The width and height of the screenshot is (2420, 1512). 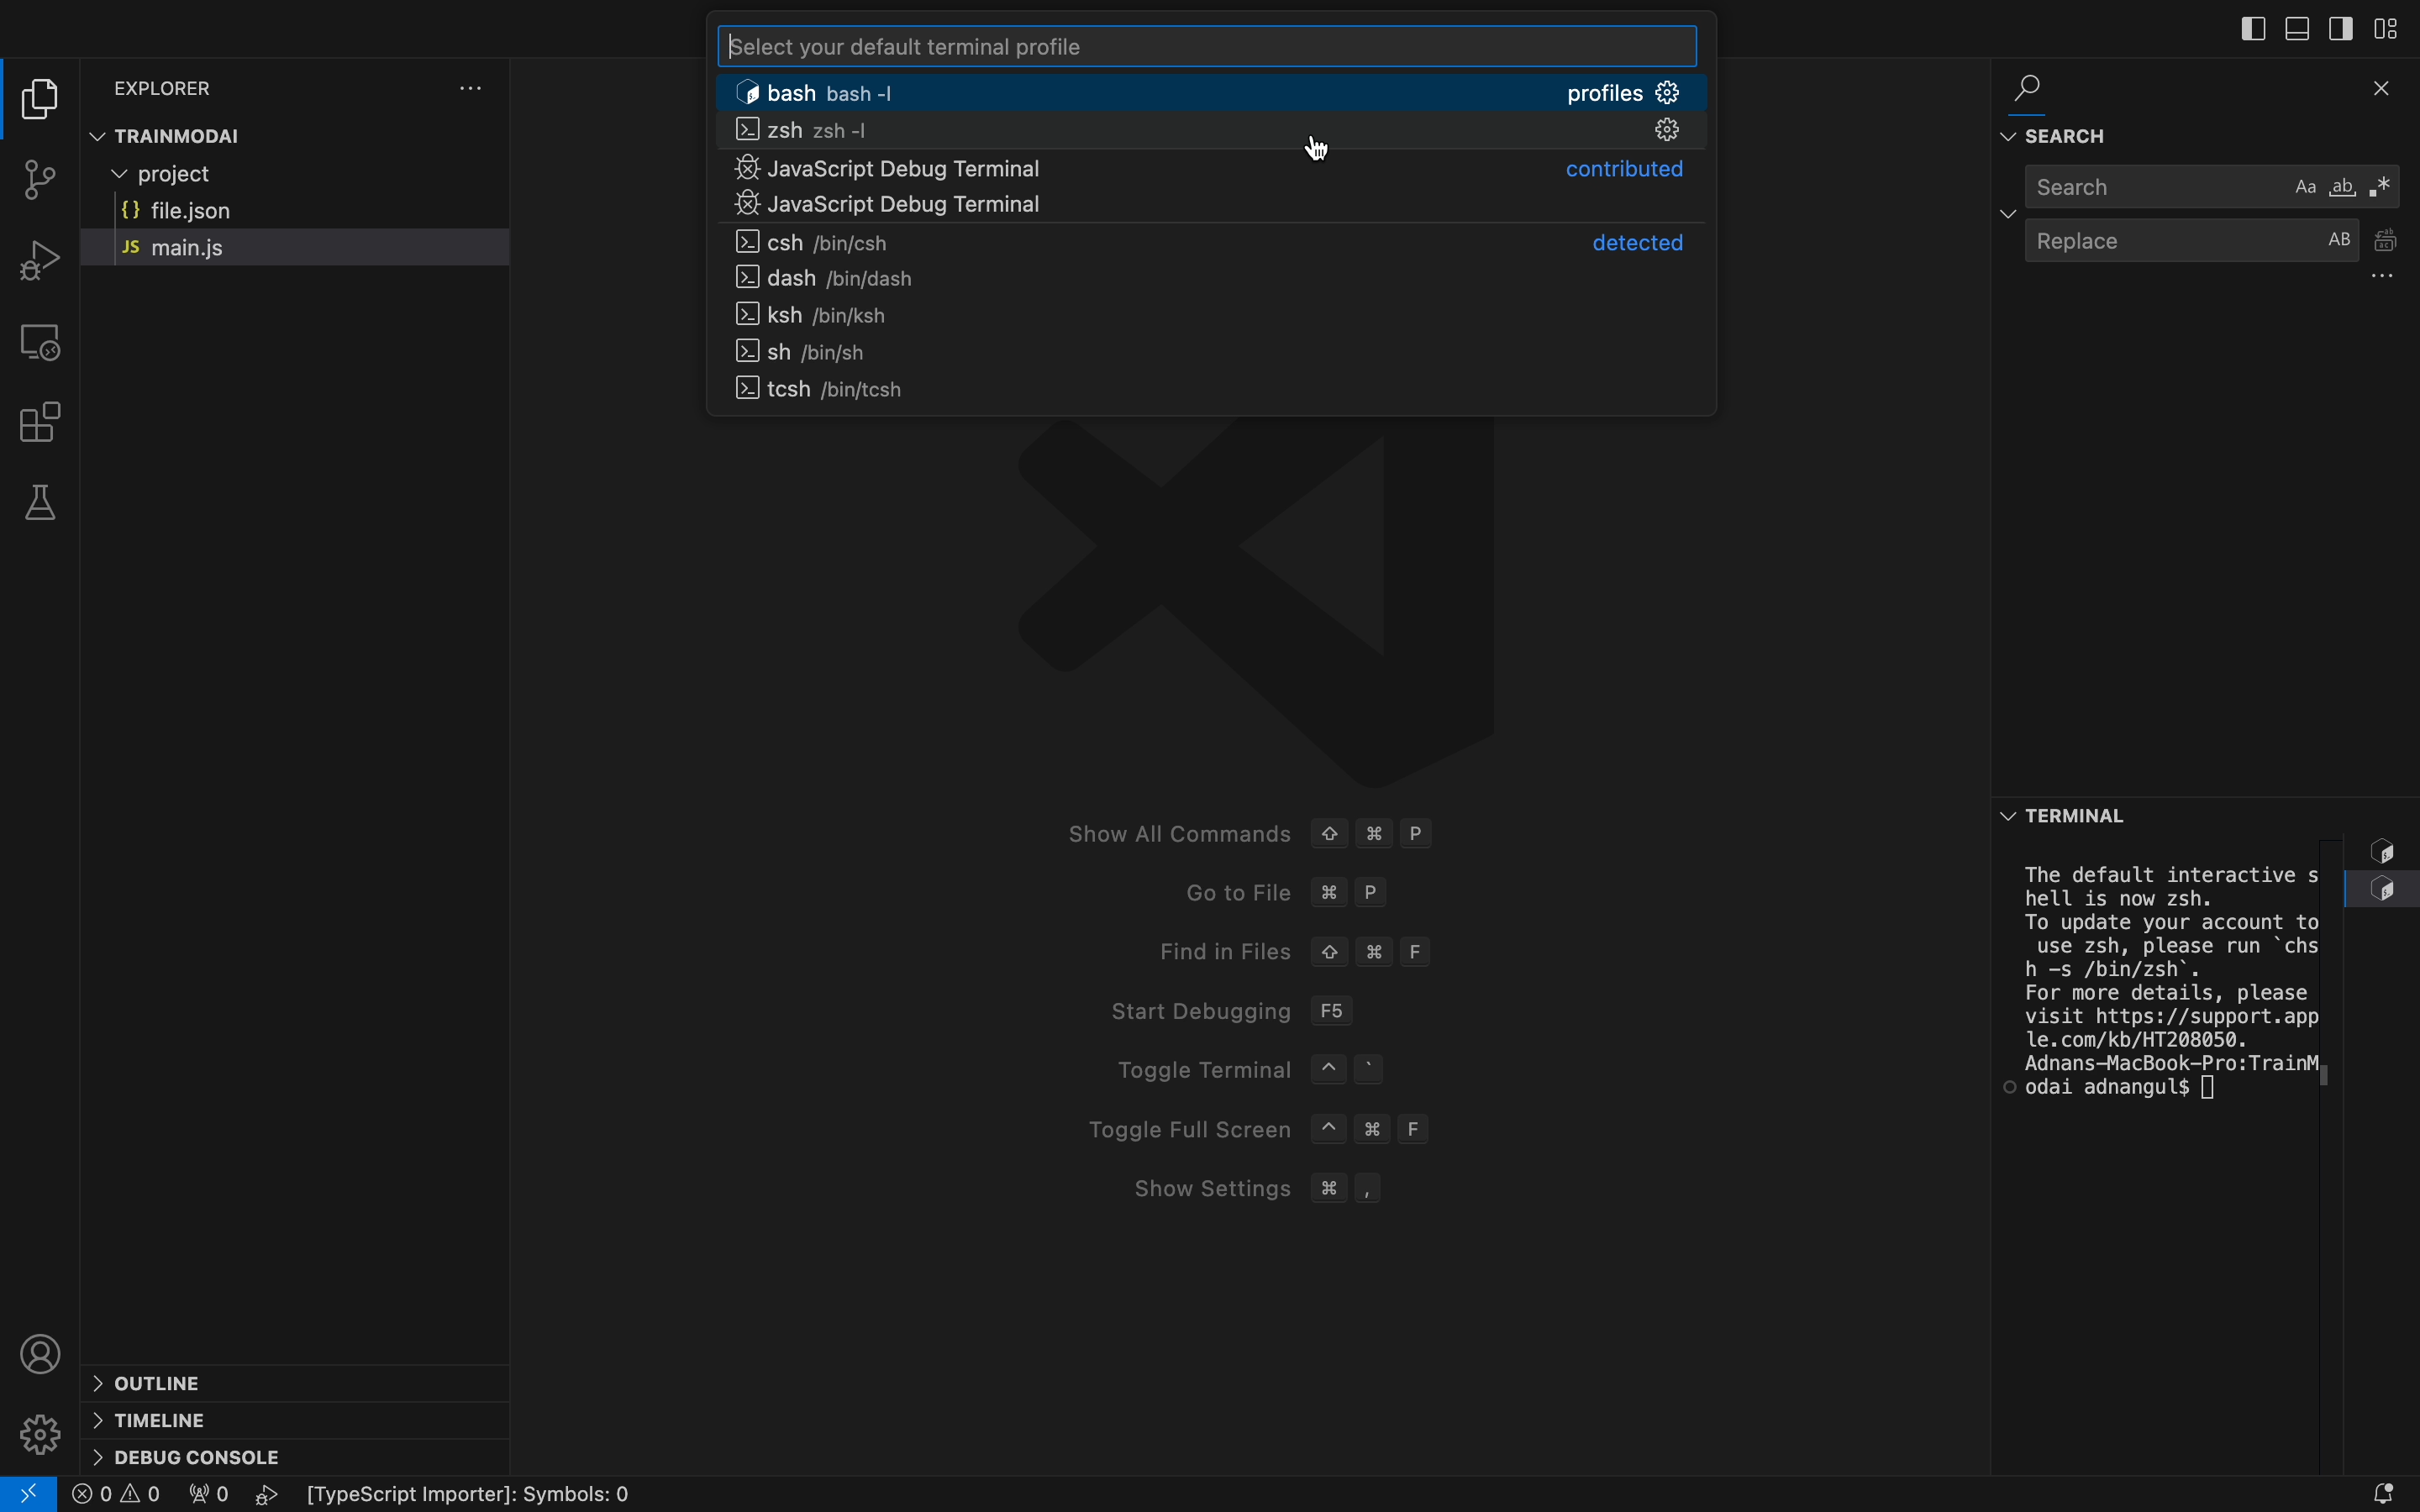 I want to click on search, so click(x=2204, y=185).